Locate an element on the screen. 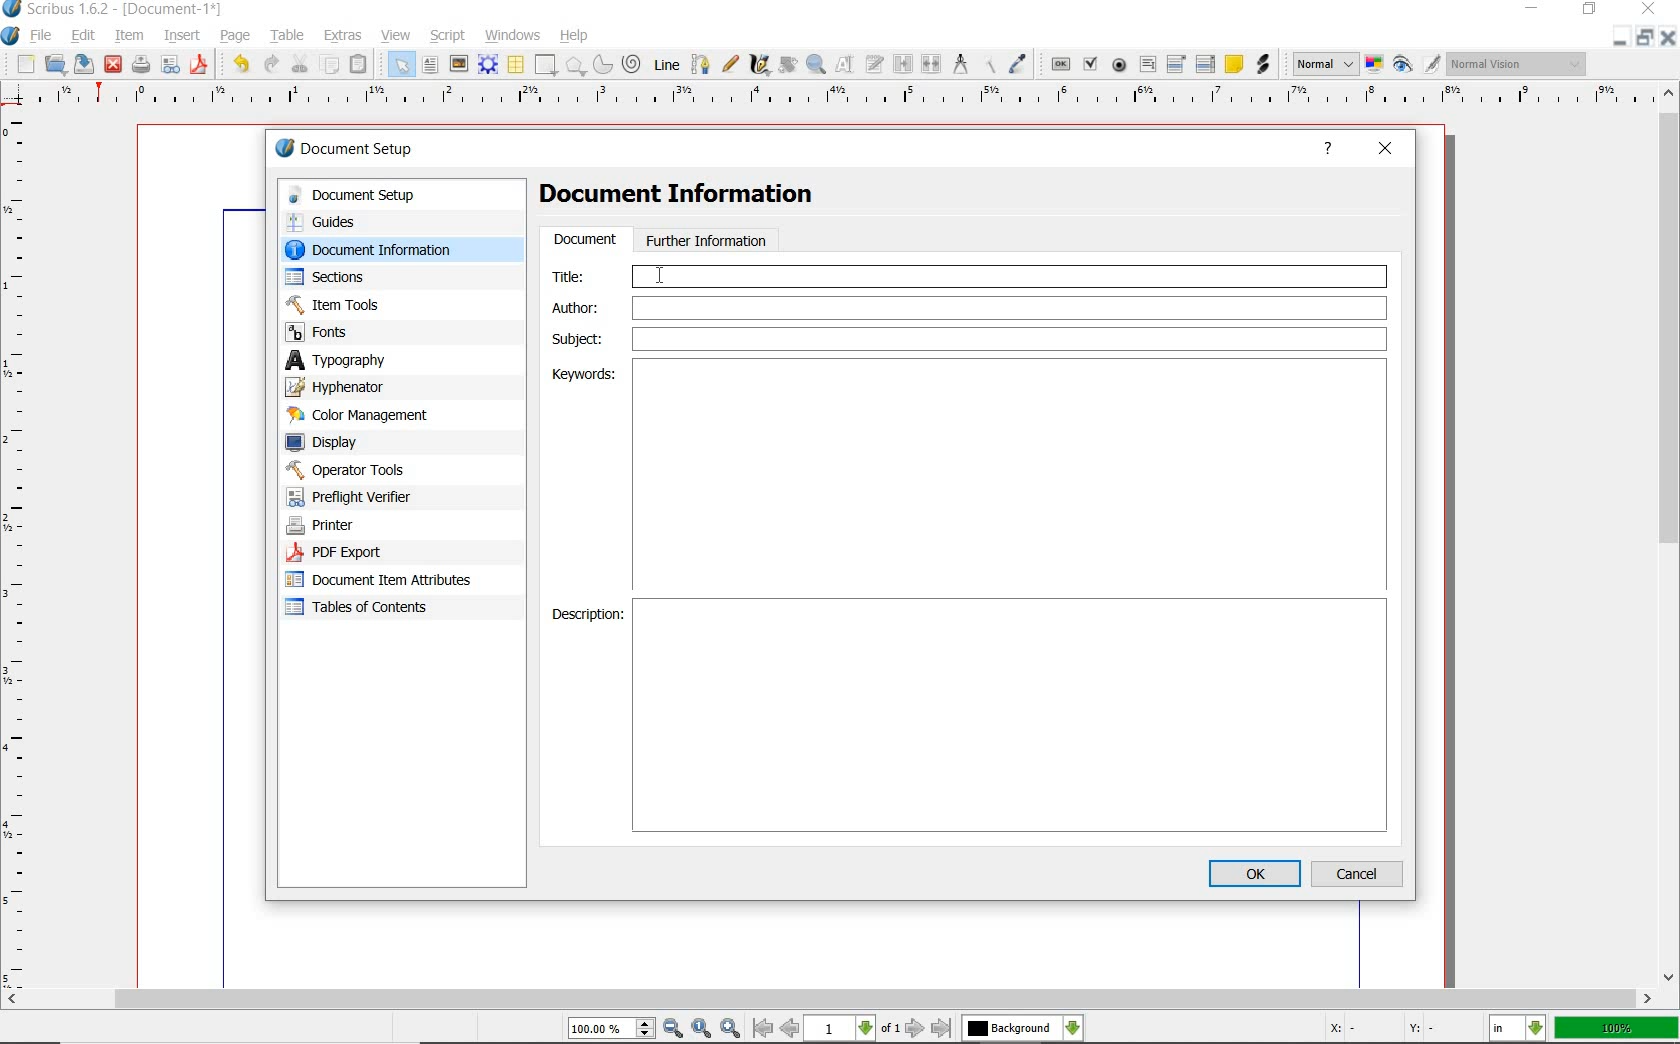  image frame is located at coordinates (459, 63).